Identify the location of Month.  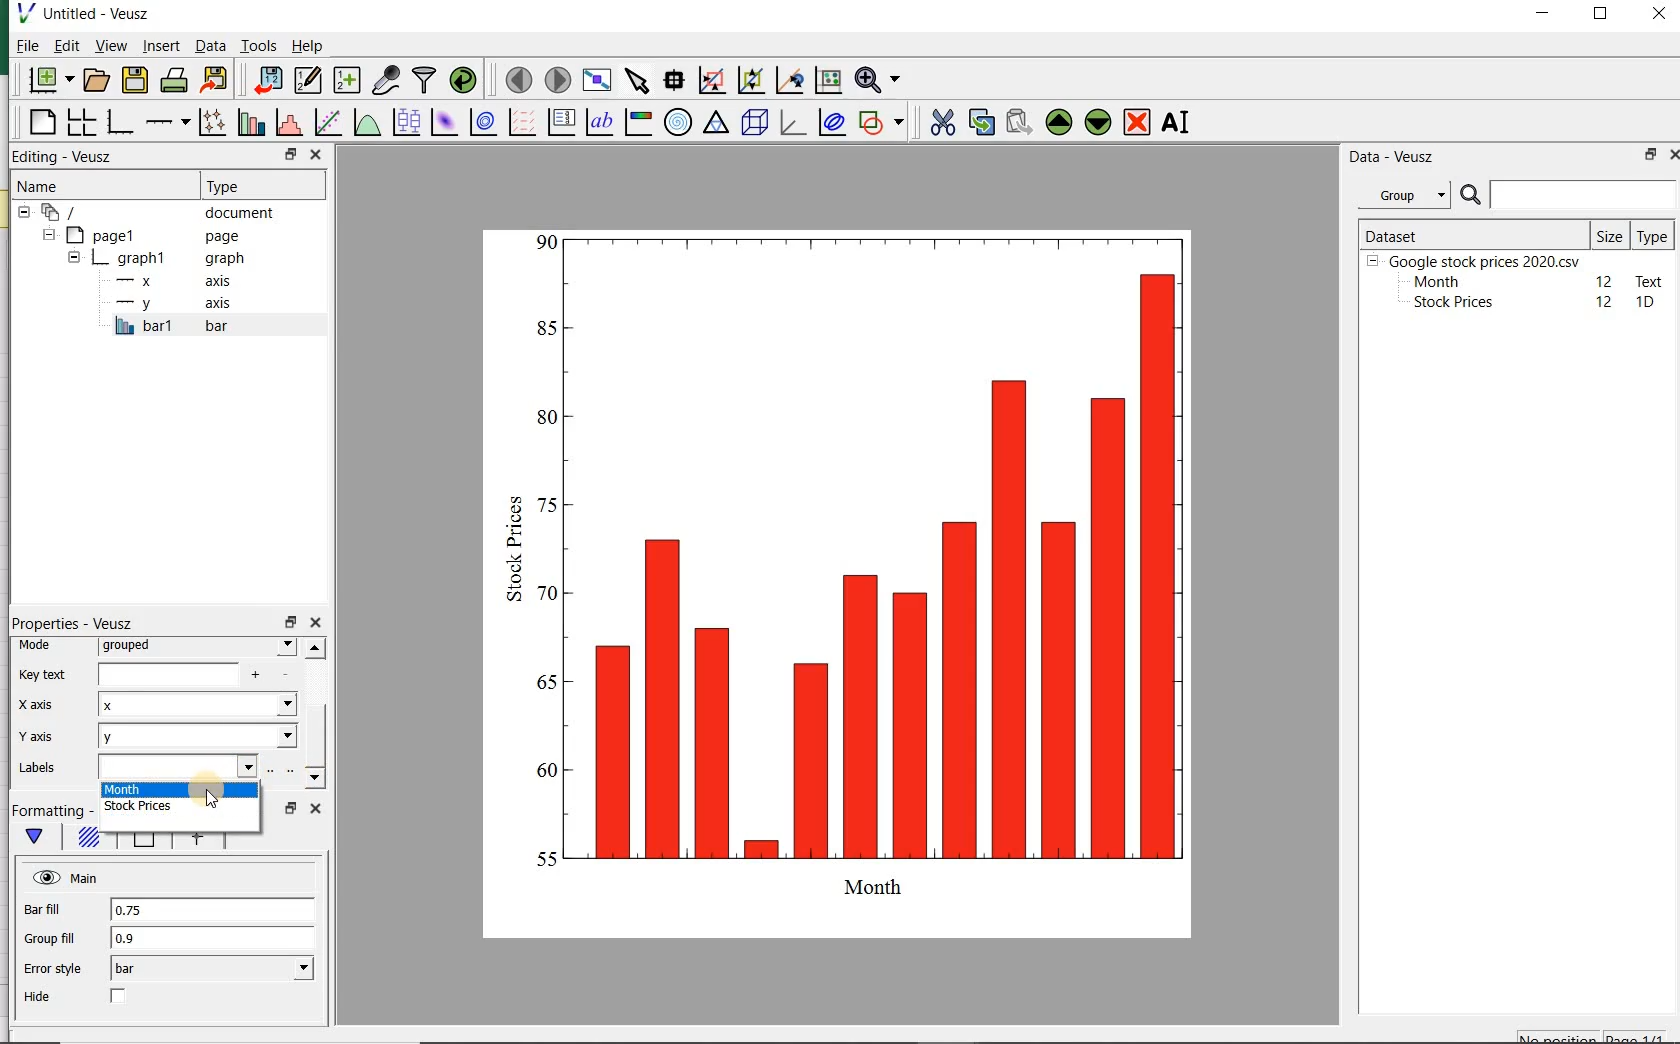
(1435, 282).